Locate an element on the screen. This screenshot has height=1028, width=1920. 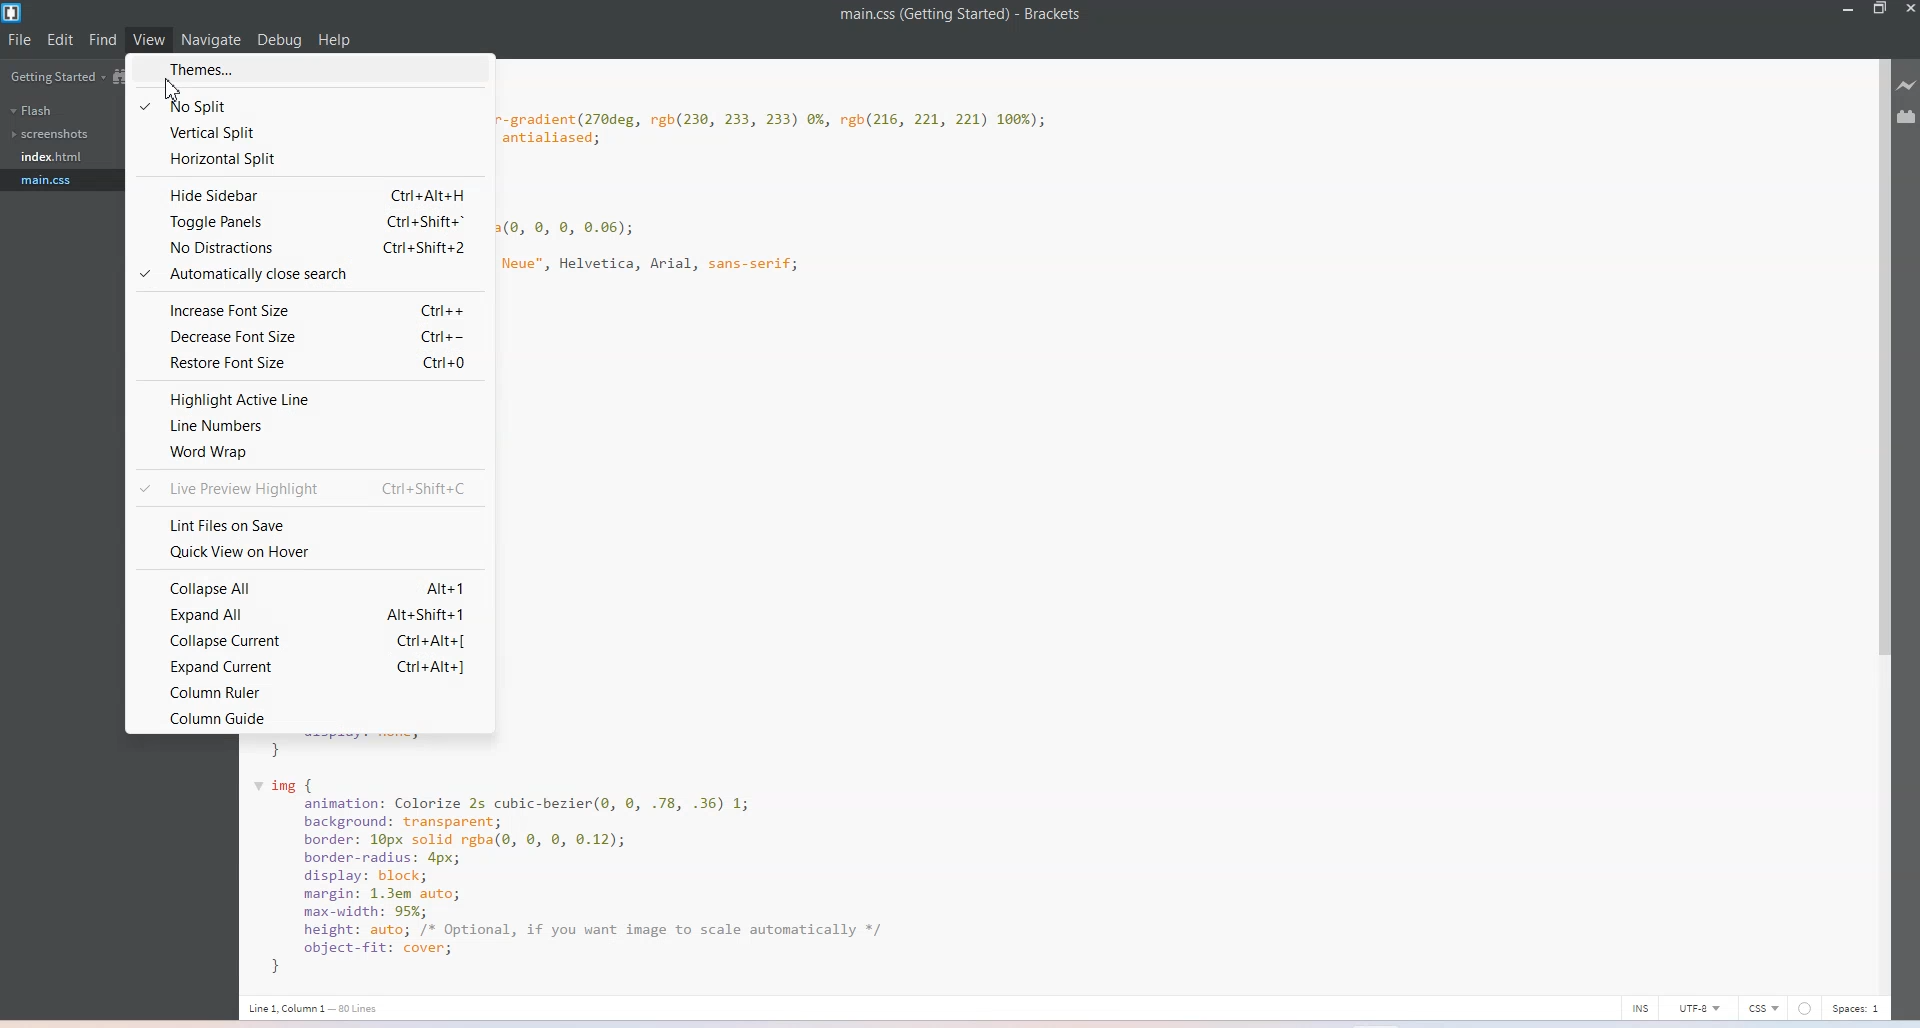
Horizontal split is located at coordinates (312, 160).